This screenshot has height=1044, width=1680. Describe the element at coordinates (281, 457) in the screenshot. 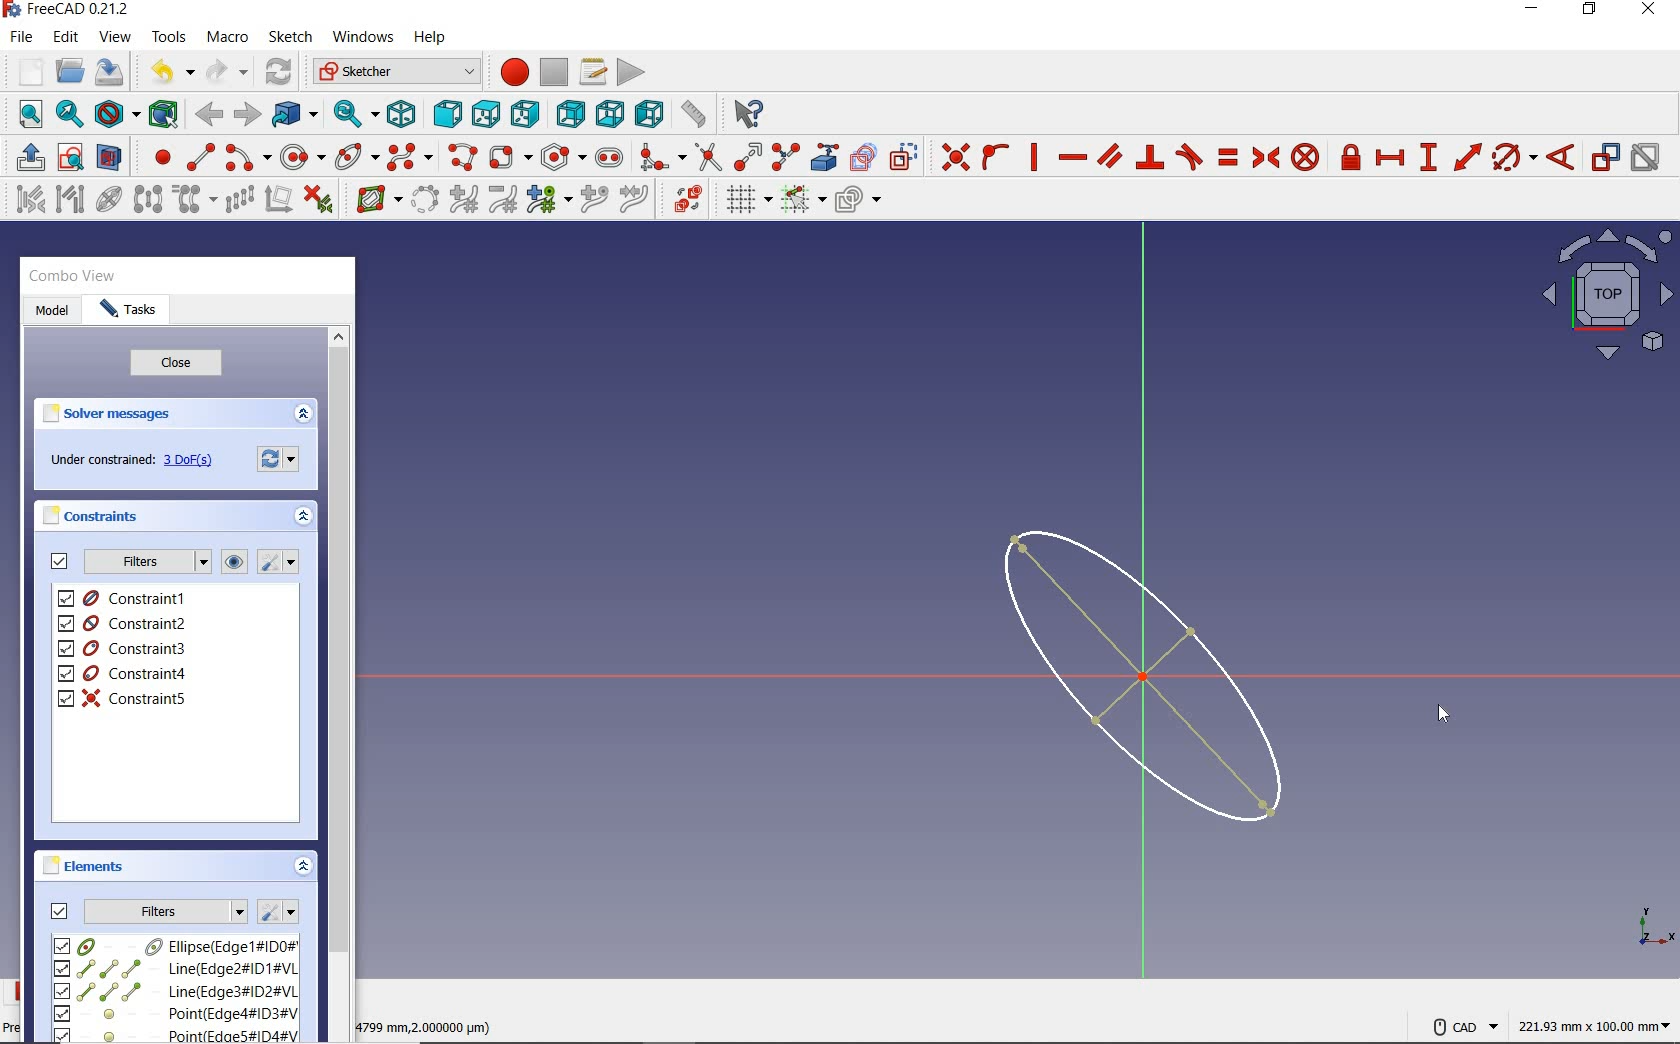

I see `settings` at that location.